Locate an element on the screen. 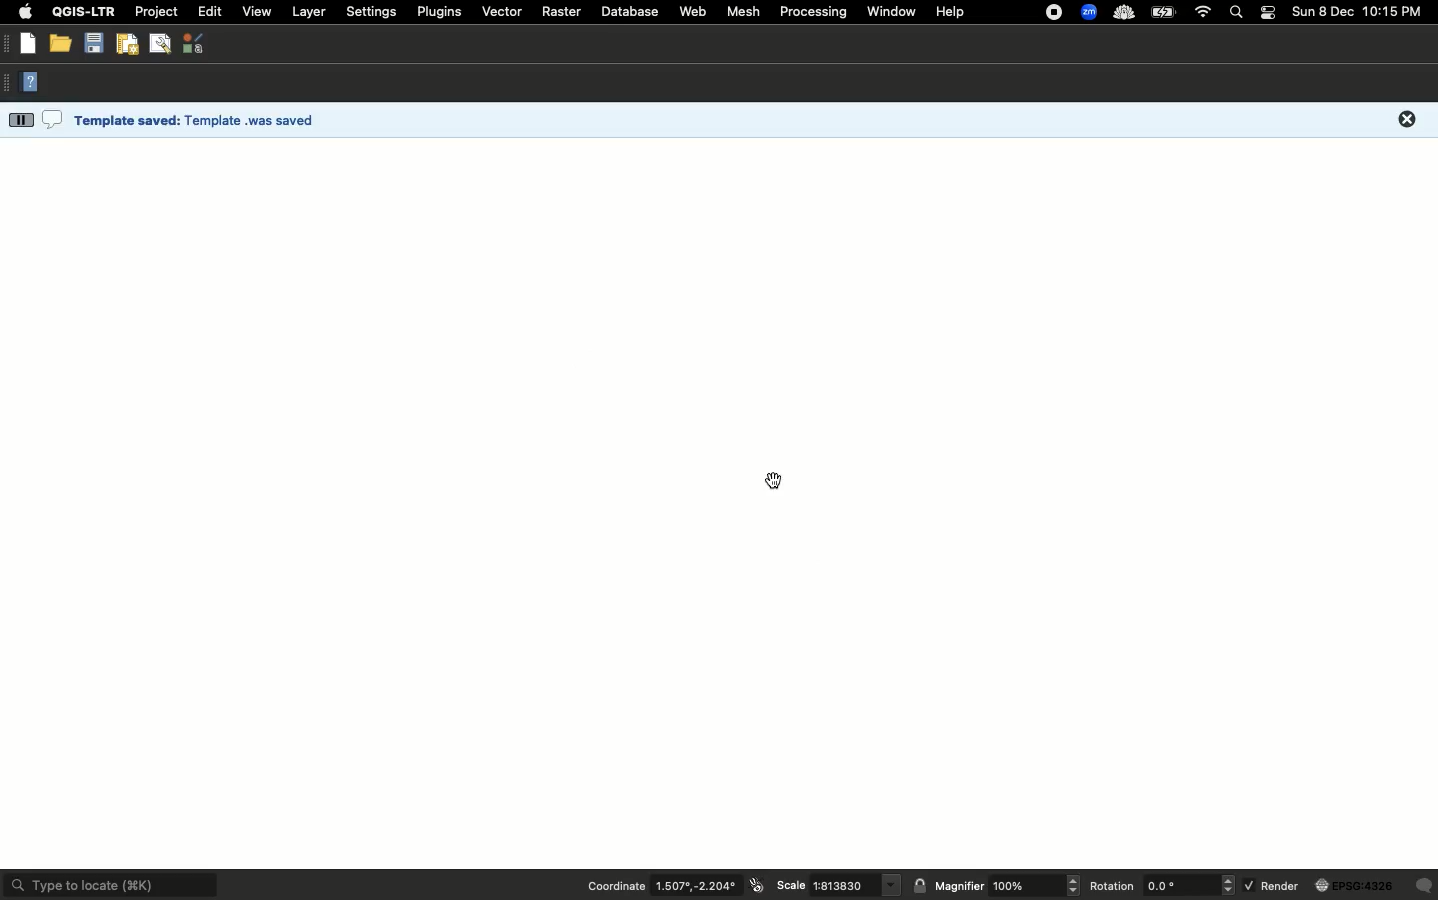 The image size is (1438, 900). Mesh is located at coordinates (744, 12).